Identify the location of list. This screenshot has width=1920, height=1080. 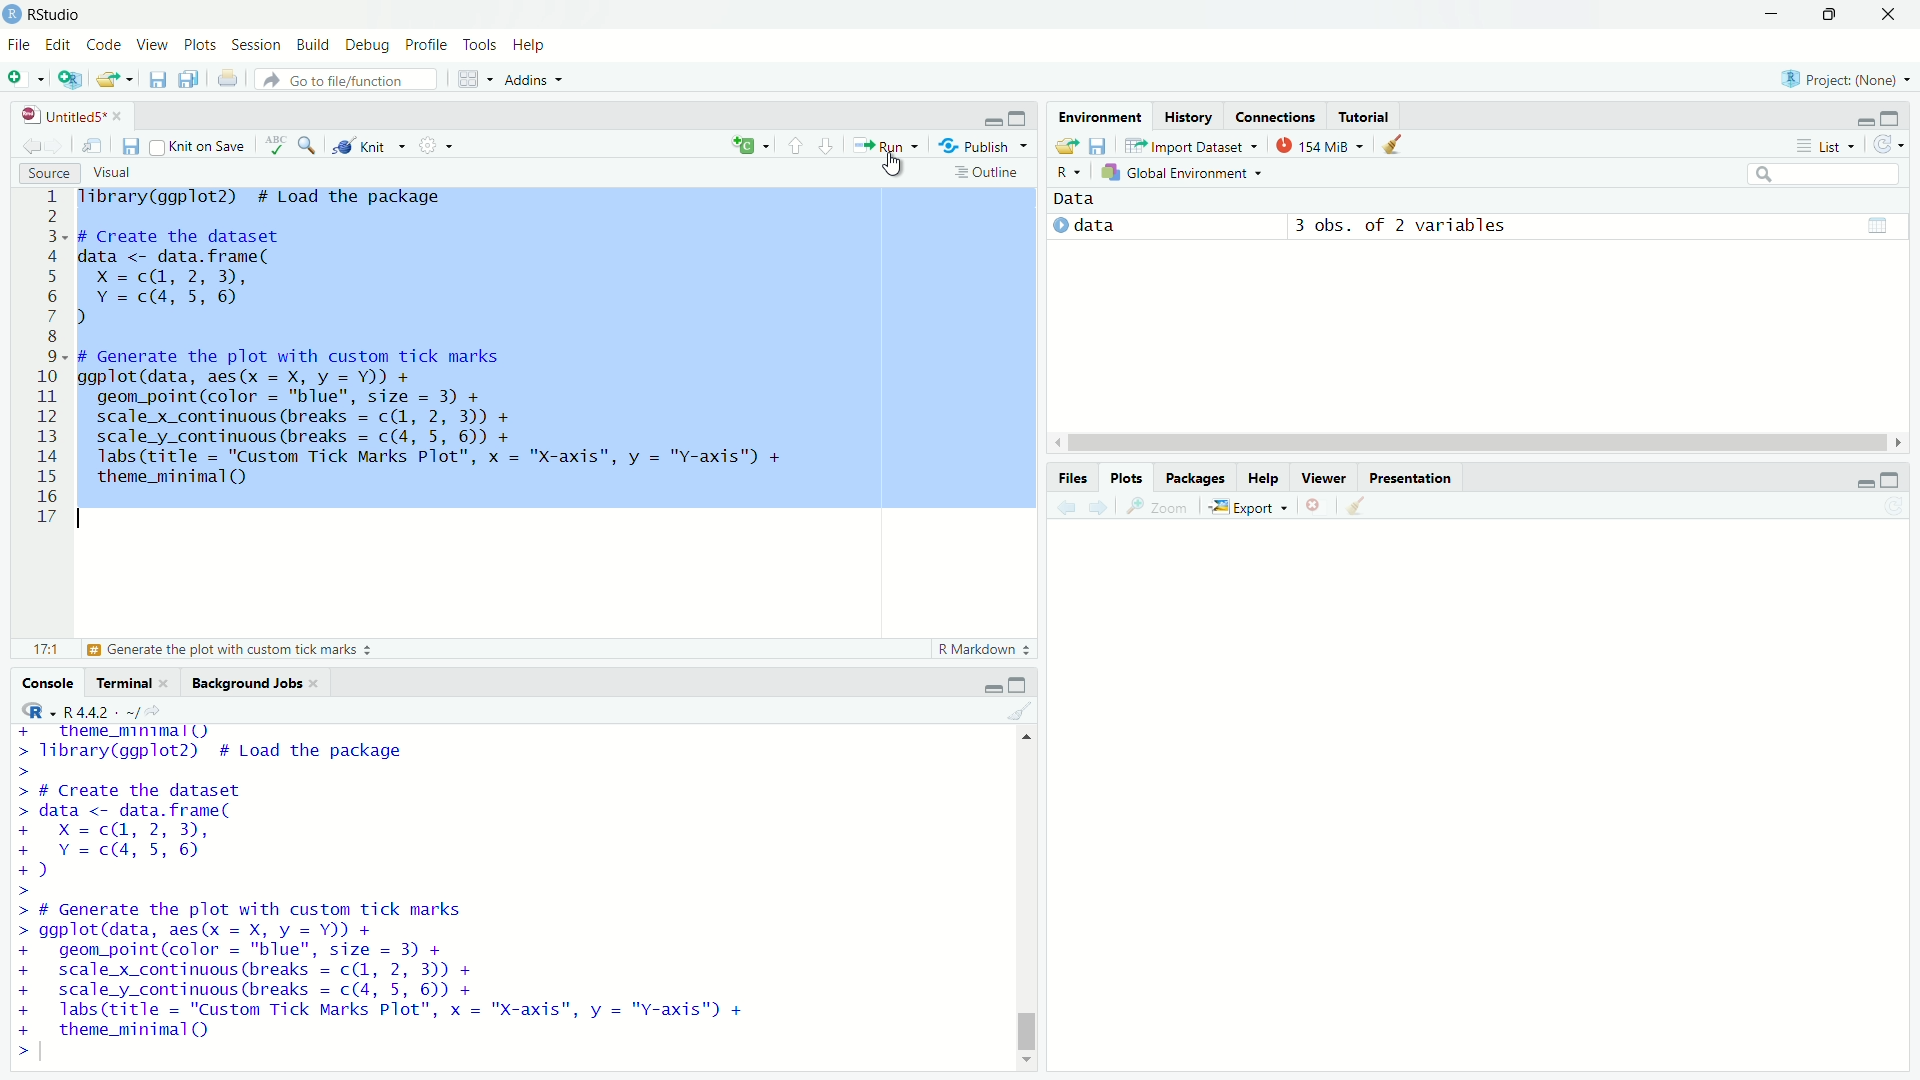
(1826, 145).